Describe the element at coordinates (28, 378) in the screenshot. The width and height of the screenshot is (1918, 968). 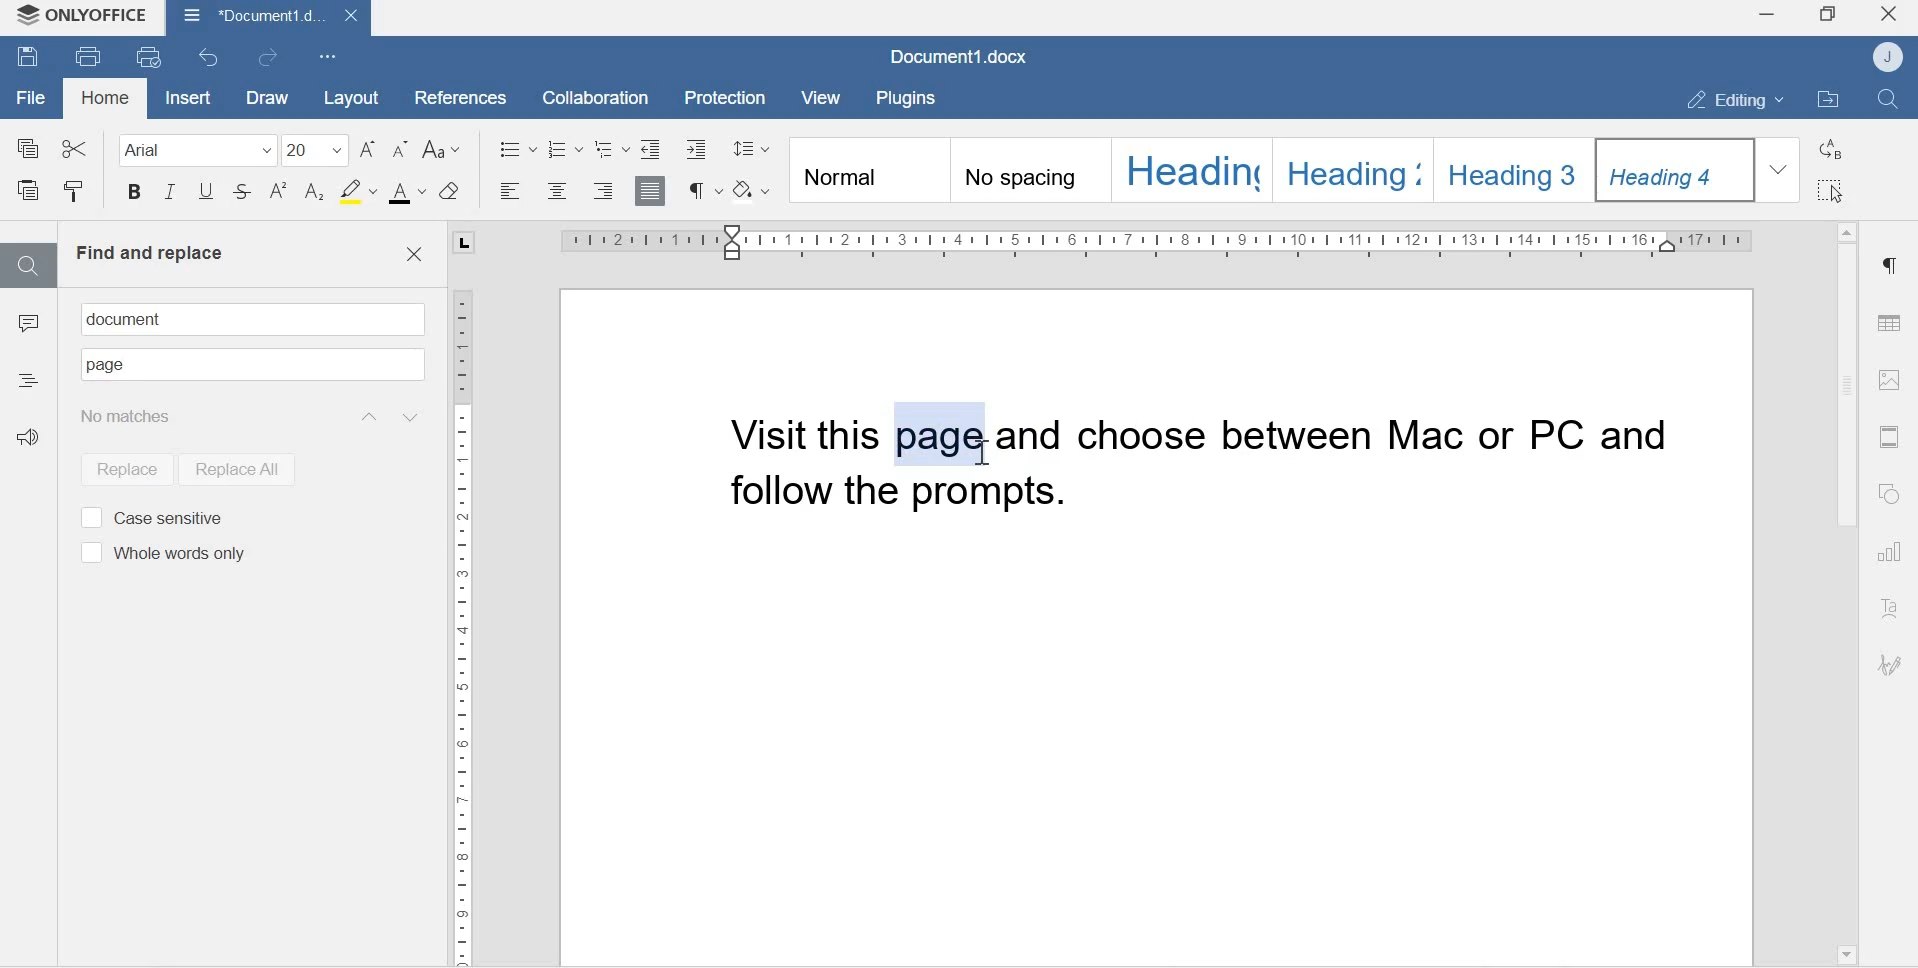
I see `Headings` at that location.